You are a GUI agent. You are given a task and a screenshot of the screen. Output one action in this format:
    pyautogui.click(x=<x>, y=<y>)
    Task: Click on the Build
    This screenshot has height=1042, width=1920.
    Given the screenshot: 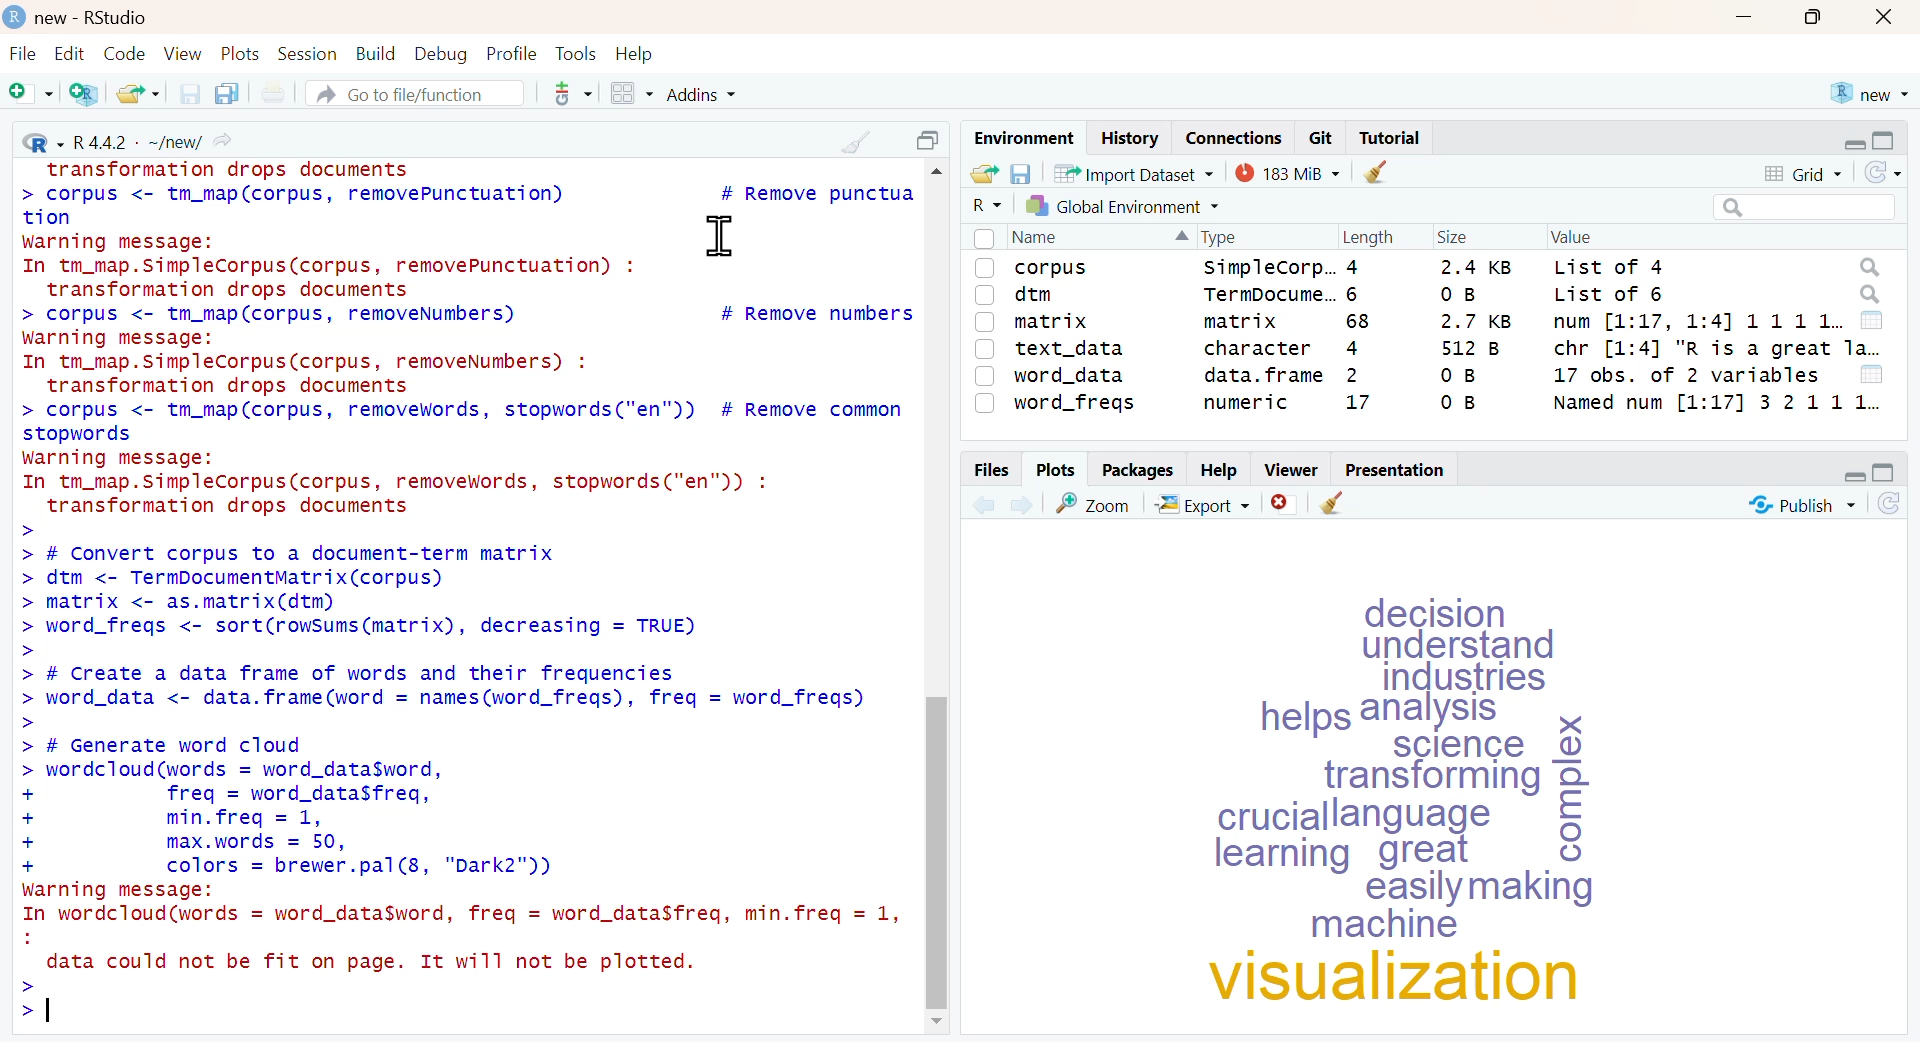 What is the action you would take?
    pyautogui.click(x=377, y=54)
    